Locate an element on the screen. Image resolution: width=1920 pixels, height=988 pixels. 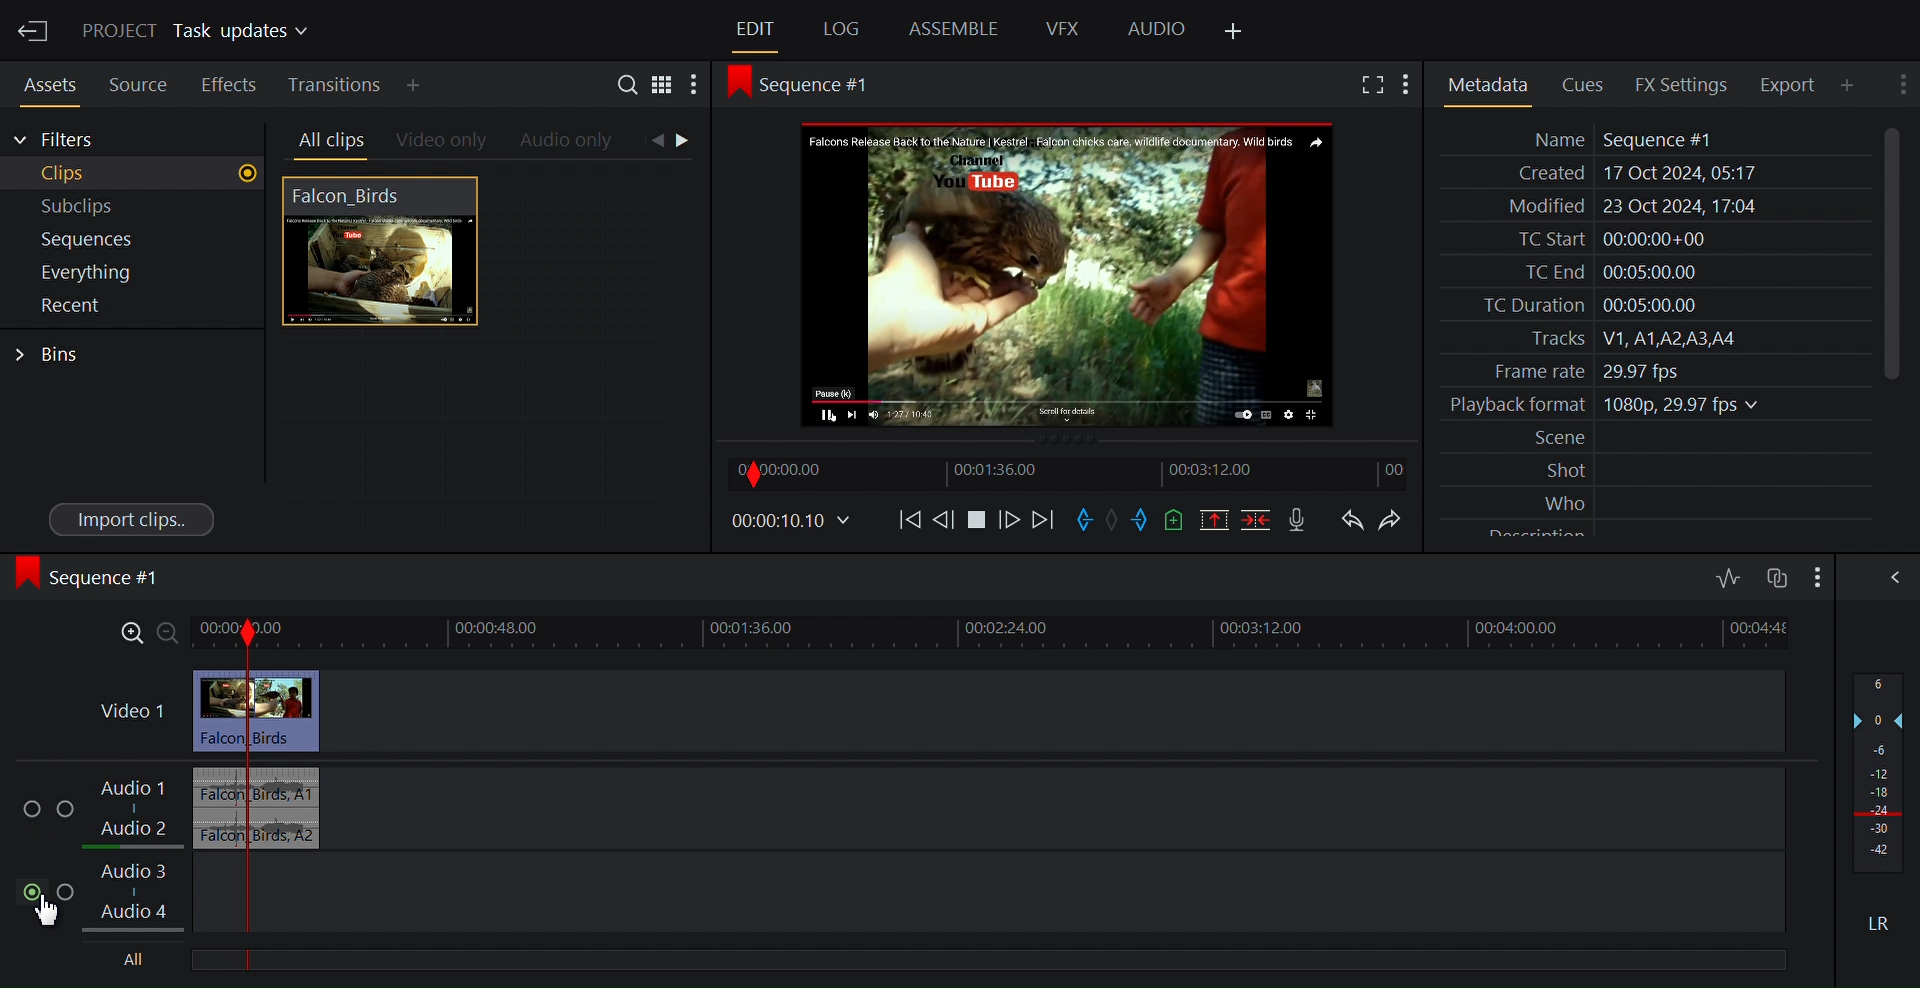
Clear marks is located at coordinates (1112, 519).